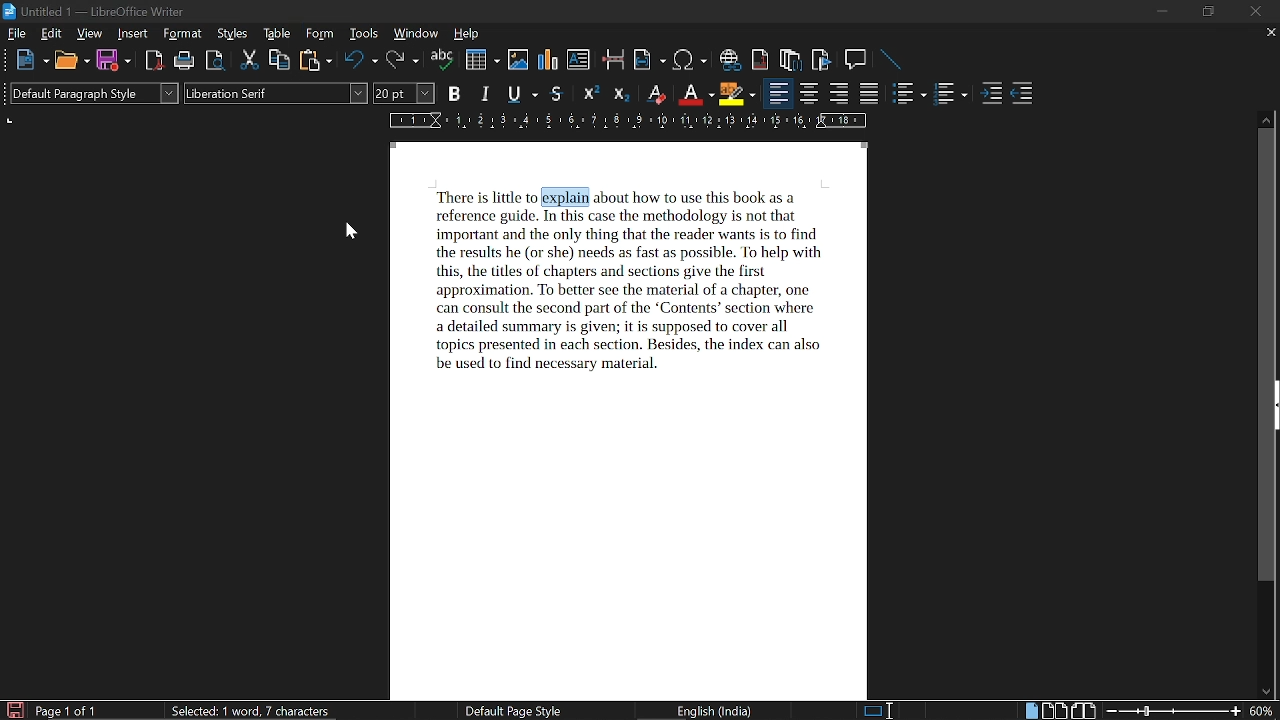 The width and height of the screenshot is (1280, 720). I want to click on save, so click(114, 61).